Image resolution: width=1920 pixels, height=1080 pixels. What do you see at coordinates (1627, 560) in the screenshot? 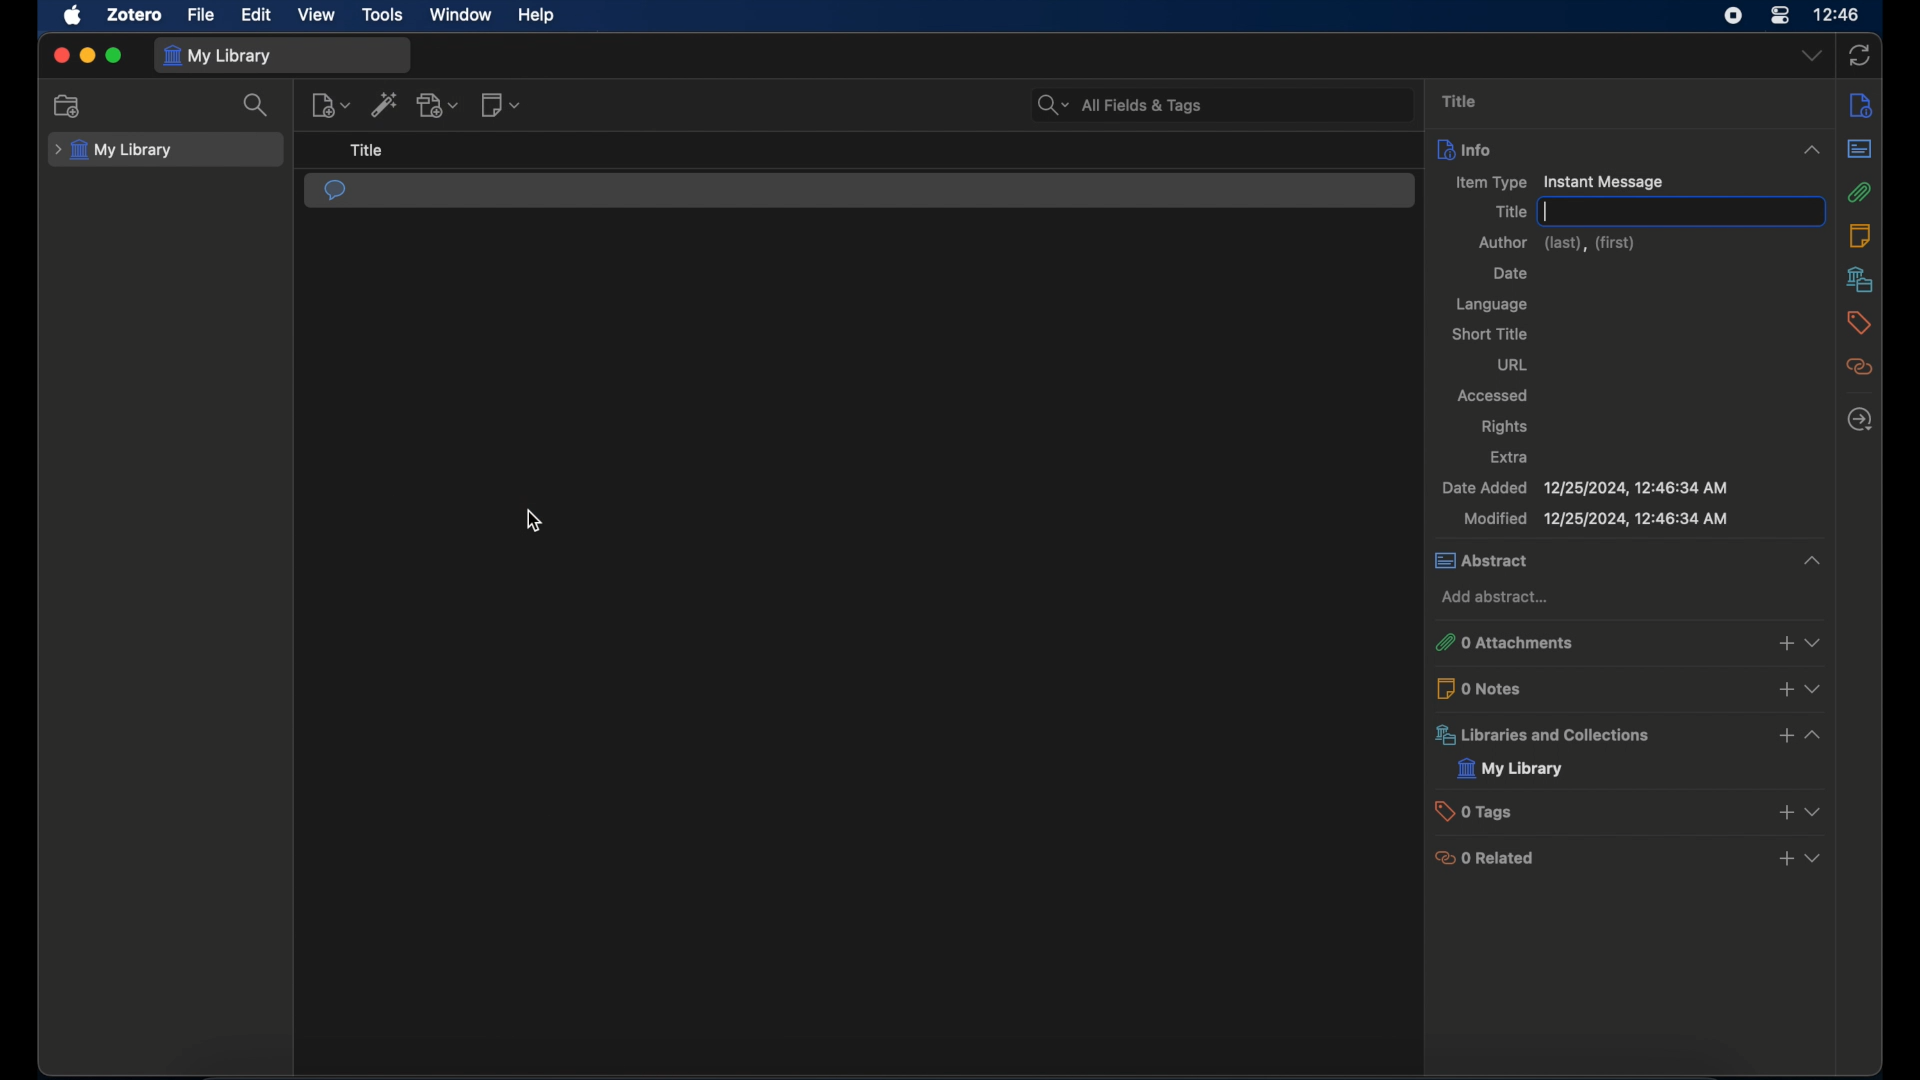
I see `abstract` at bounding box center [1627, 560].